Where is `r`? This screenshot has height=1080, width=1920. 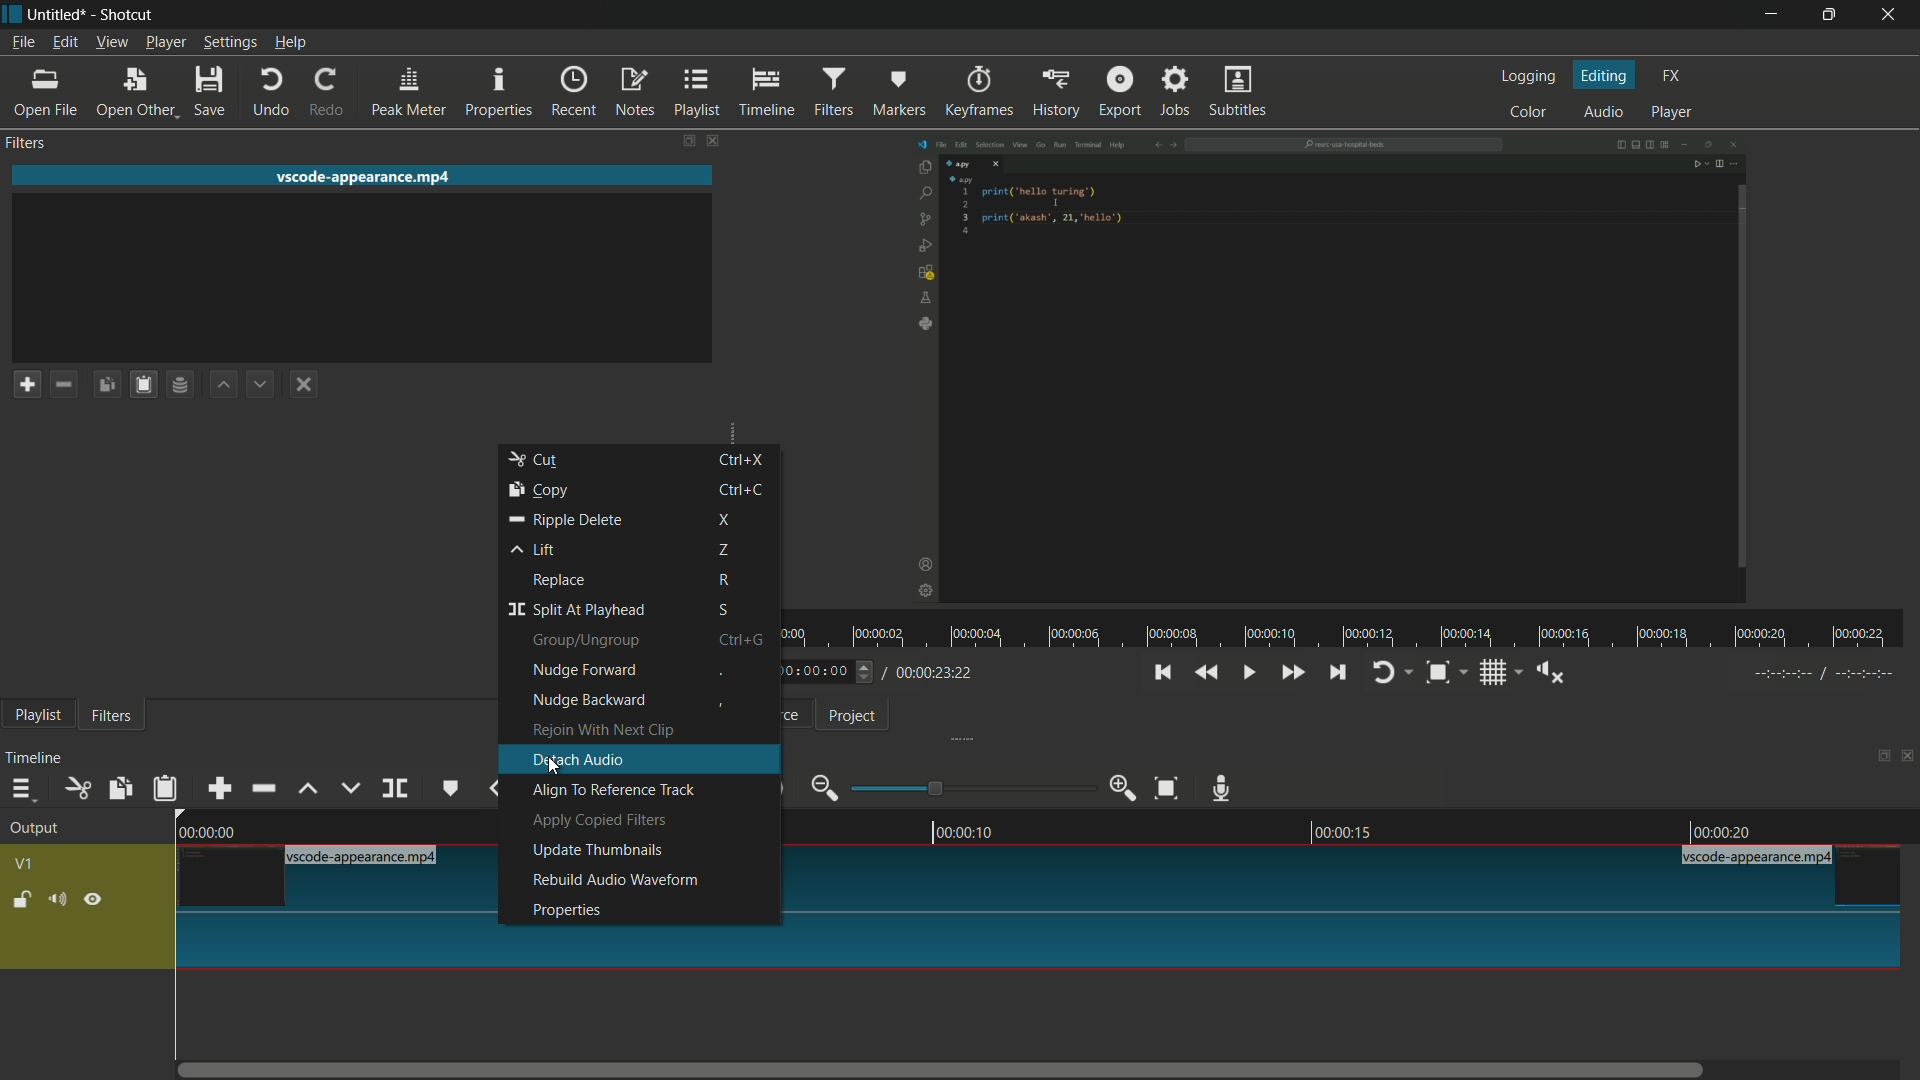
r is located at coordinates (747, 581).